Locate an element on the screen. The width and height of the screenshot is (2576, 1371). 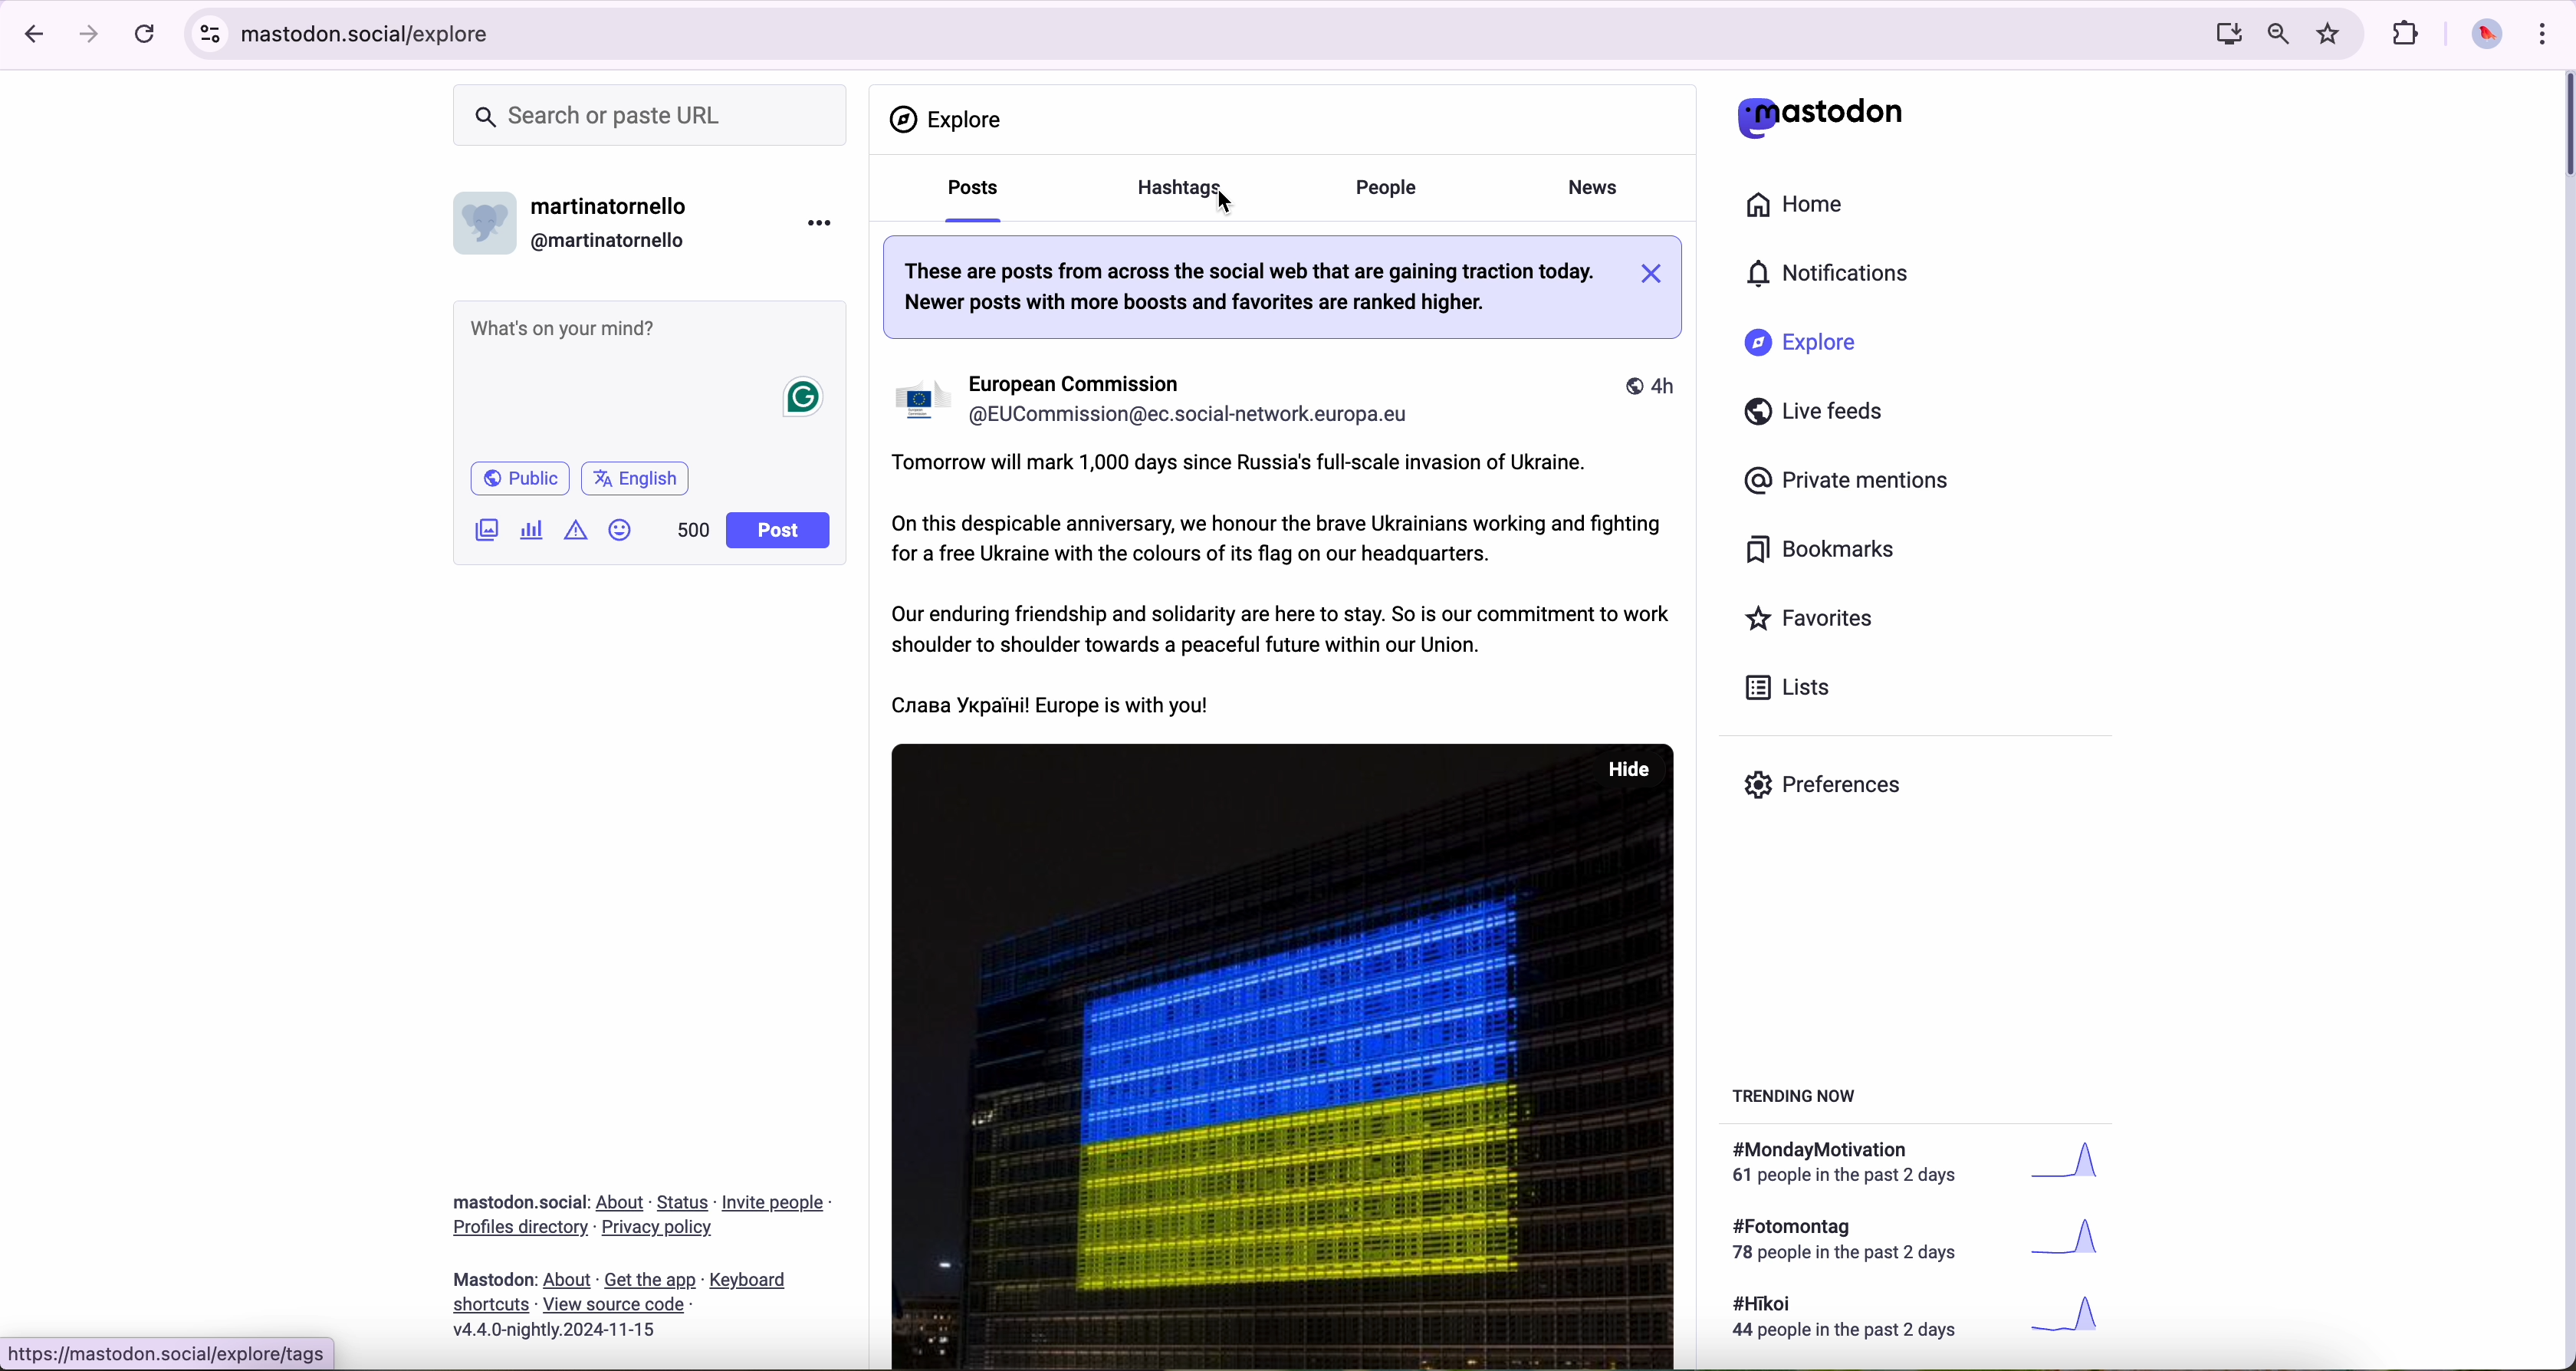
mastodon is located at coordinates (496, 1279).